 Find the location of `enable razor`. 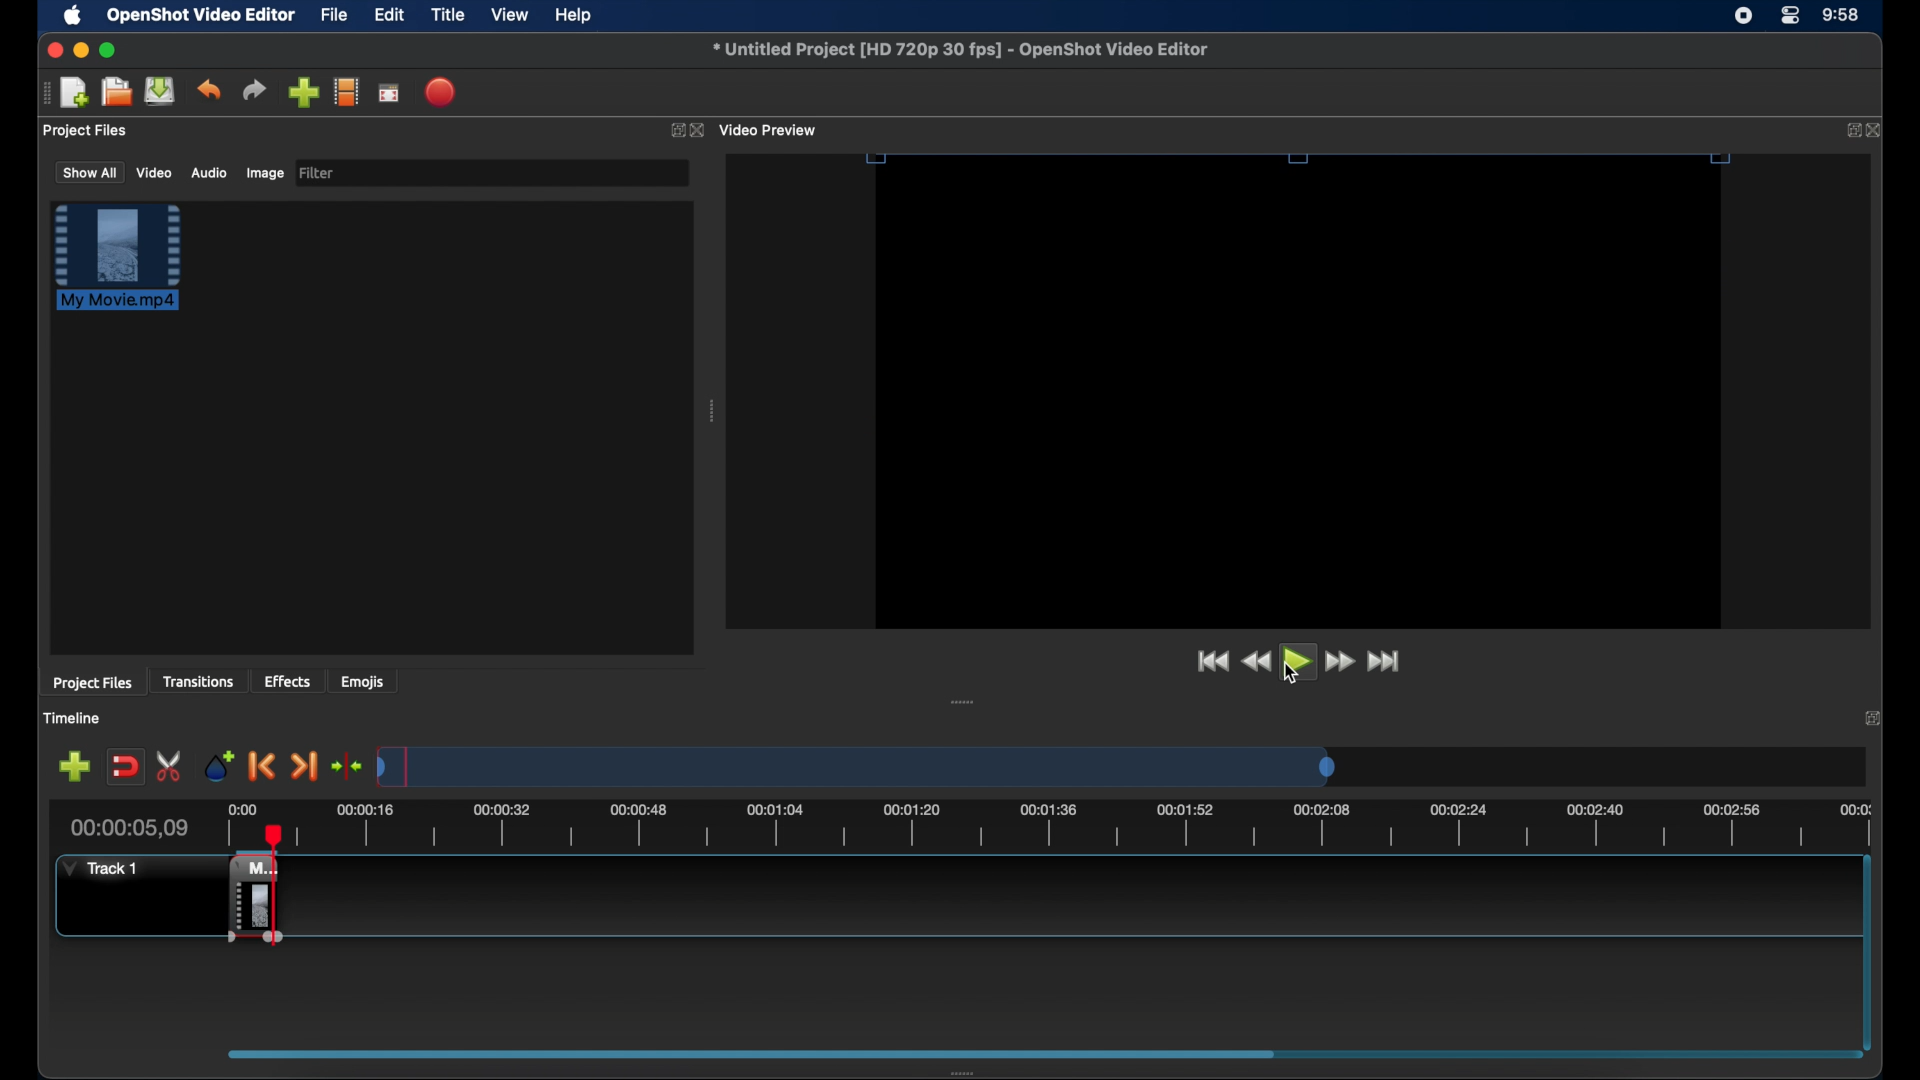

enable razor is located at coordinates (170, 767).